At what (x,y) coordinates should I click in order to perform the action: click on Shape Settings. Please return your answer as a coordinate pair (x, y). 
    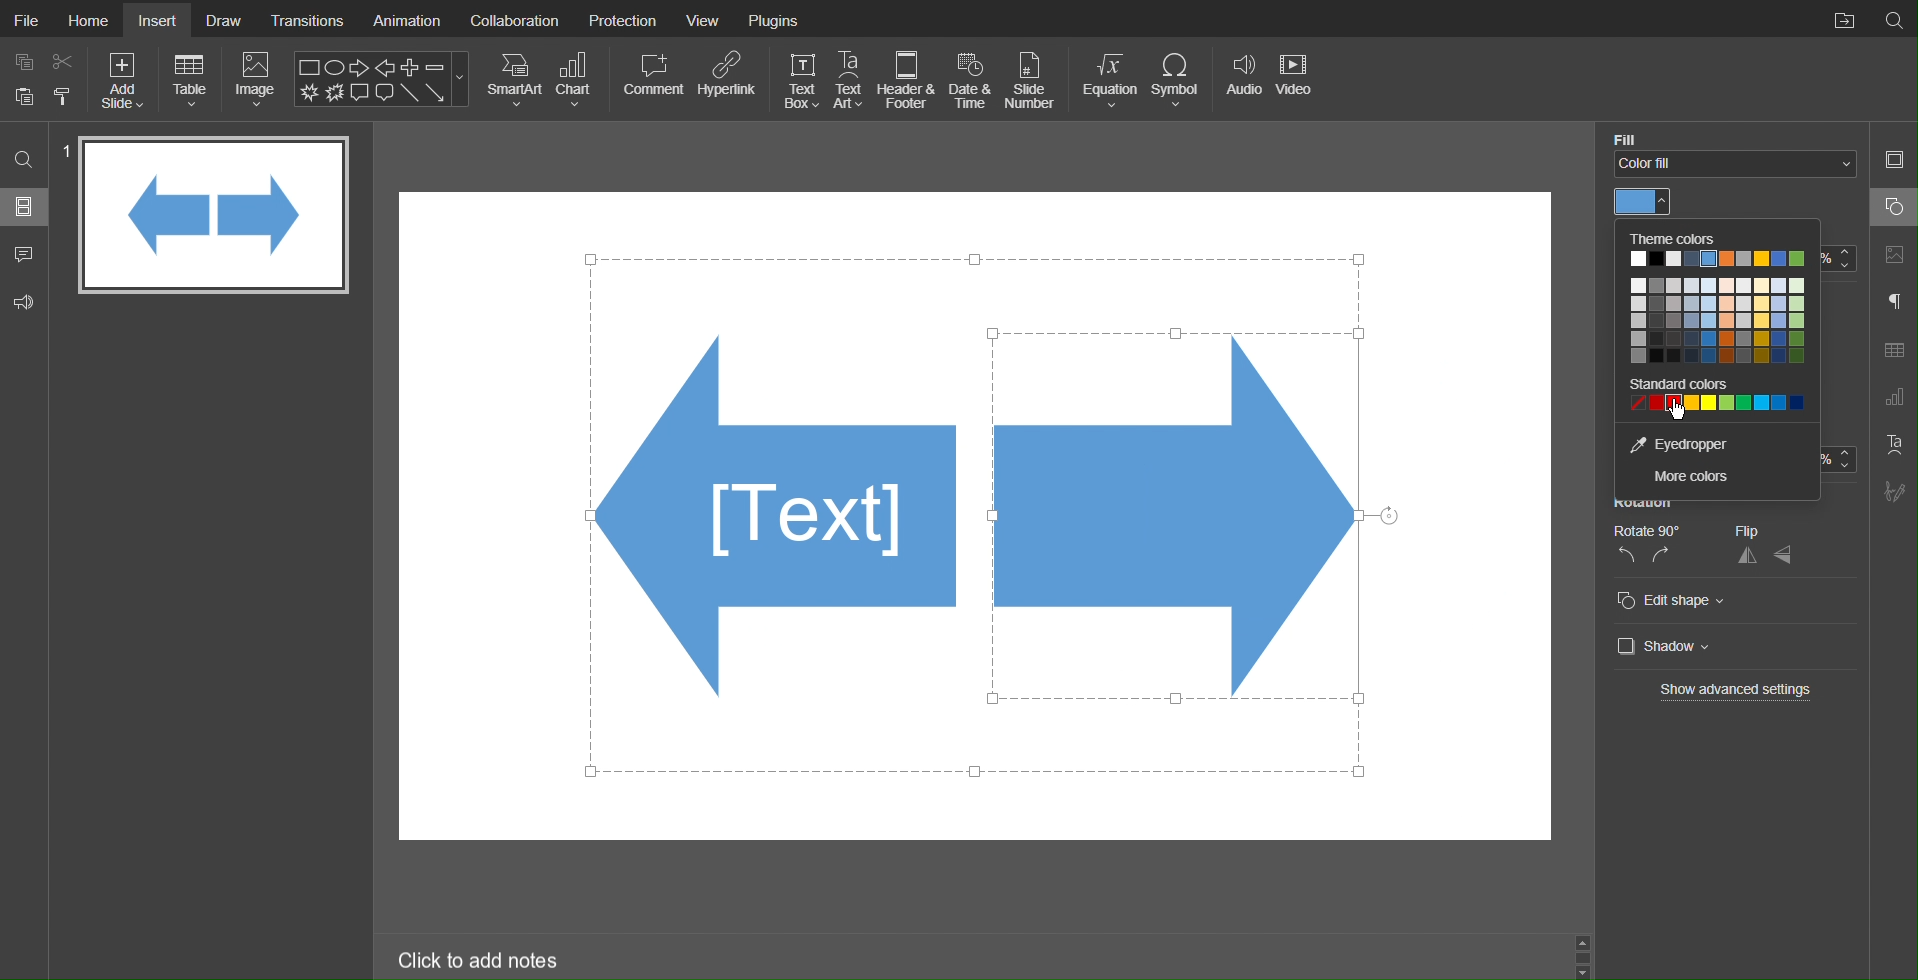
    Looking at the image, I should click on (1893, 207).